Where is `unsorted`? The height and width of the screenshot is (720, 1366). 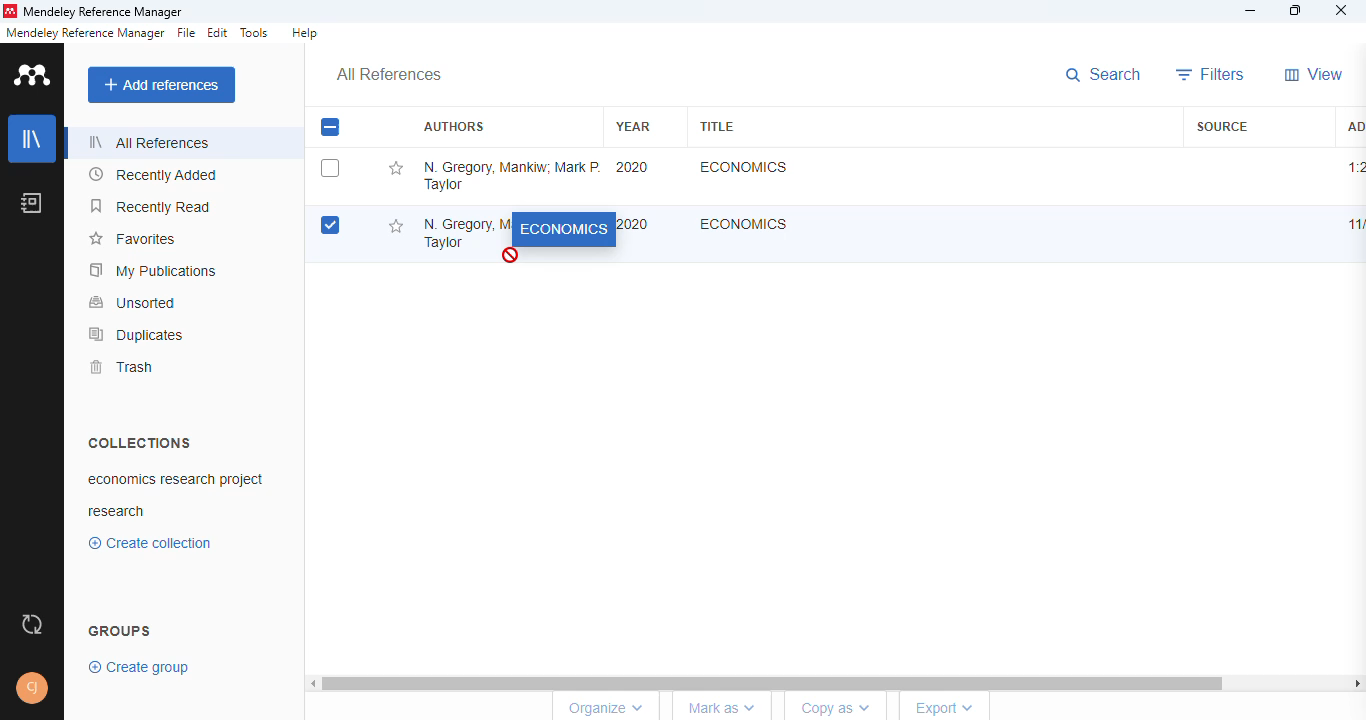 unsorted is located at coordinates (133, 302).